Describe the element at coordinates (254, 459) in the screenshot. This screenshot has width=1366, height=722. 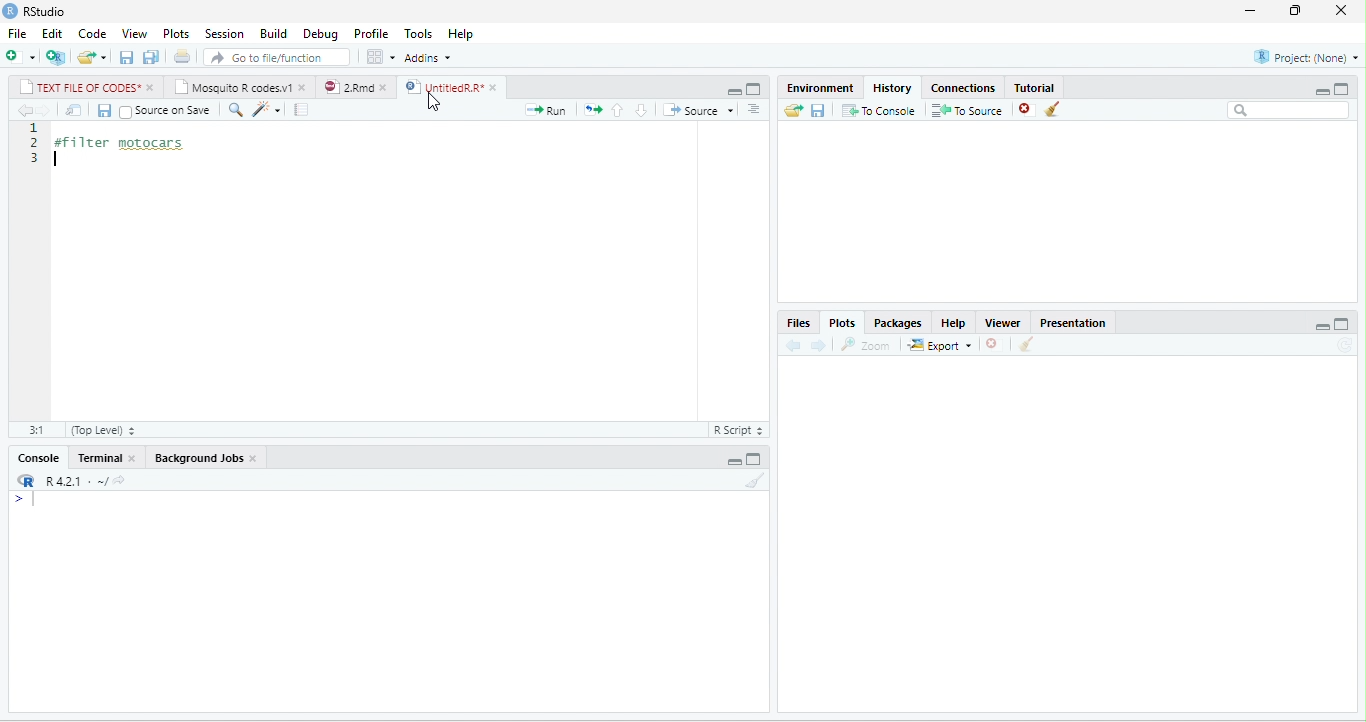
I see `close` at that location.